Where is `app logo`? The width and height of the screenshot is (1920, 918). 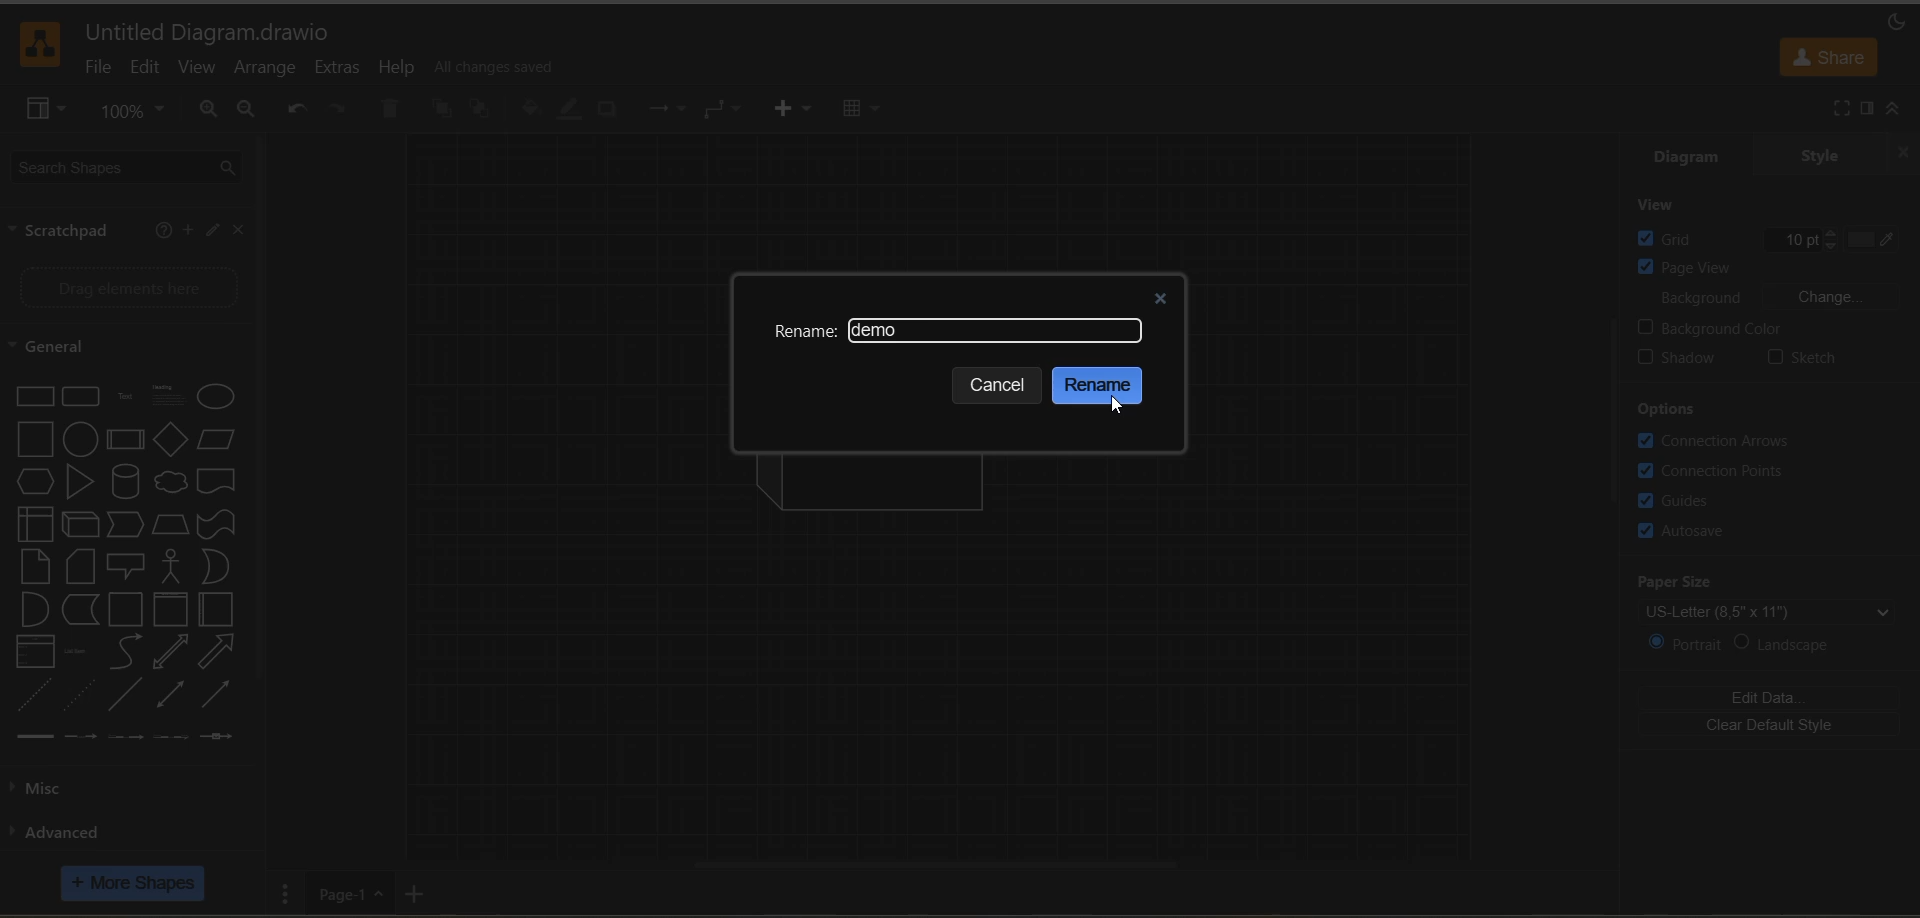 app logo is located at coordinates (42, 44).